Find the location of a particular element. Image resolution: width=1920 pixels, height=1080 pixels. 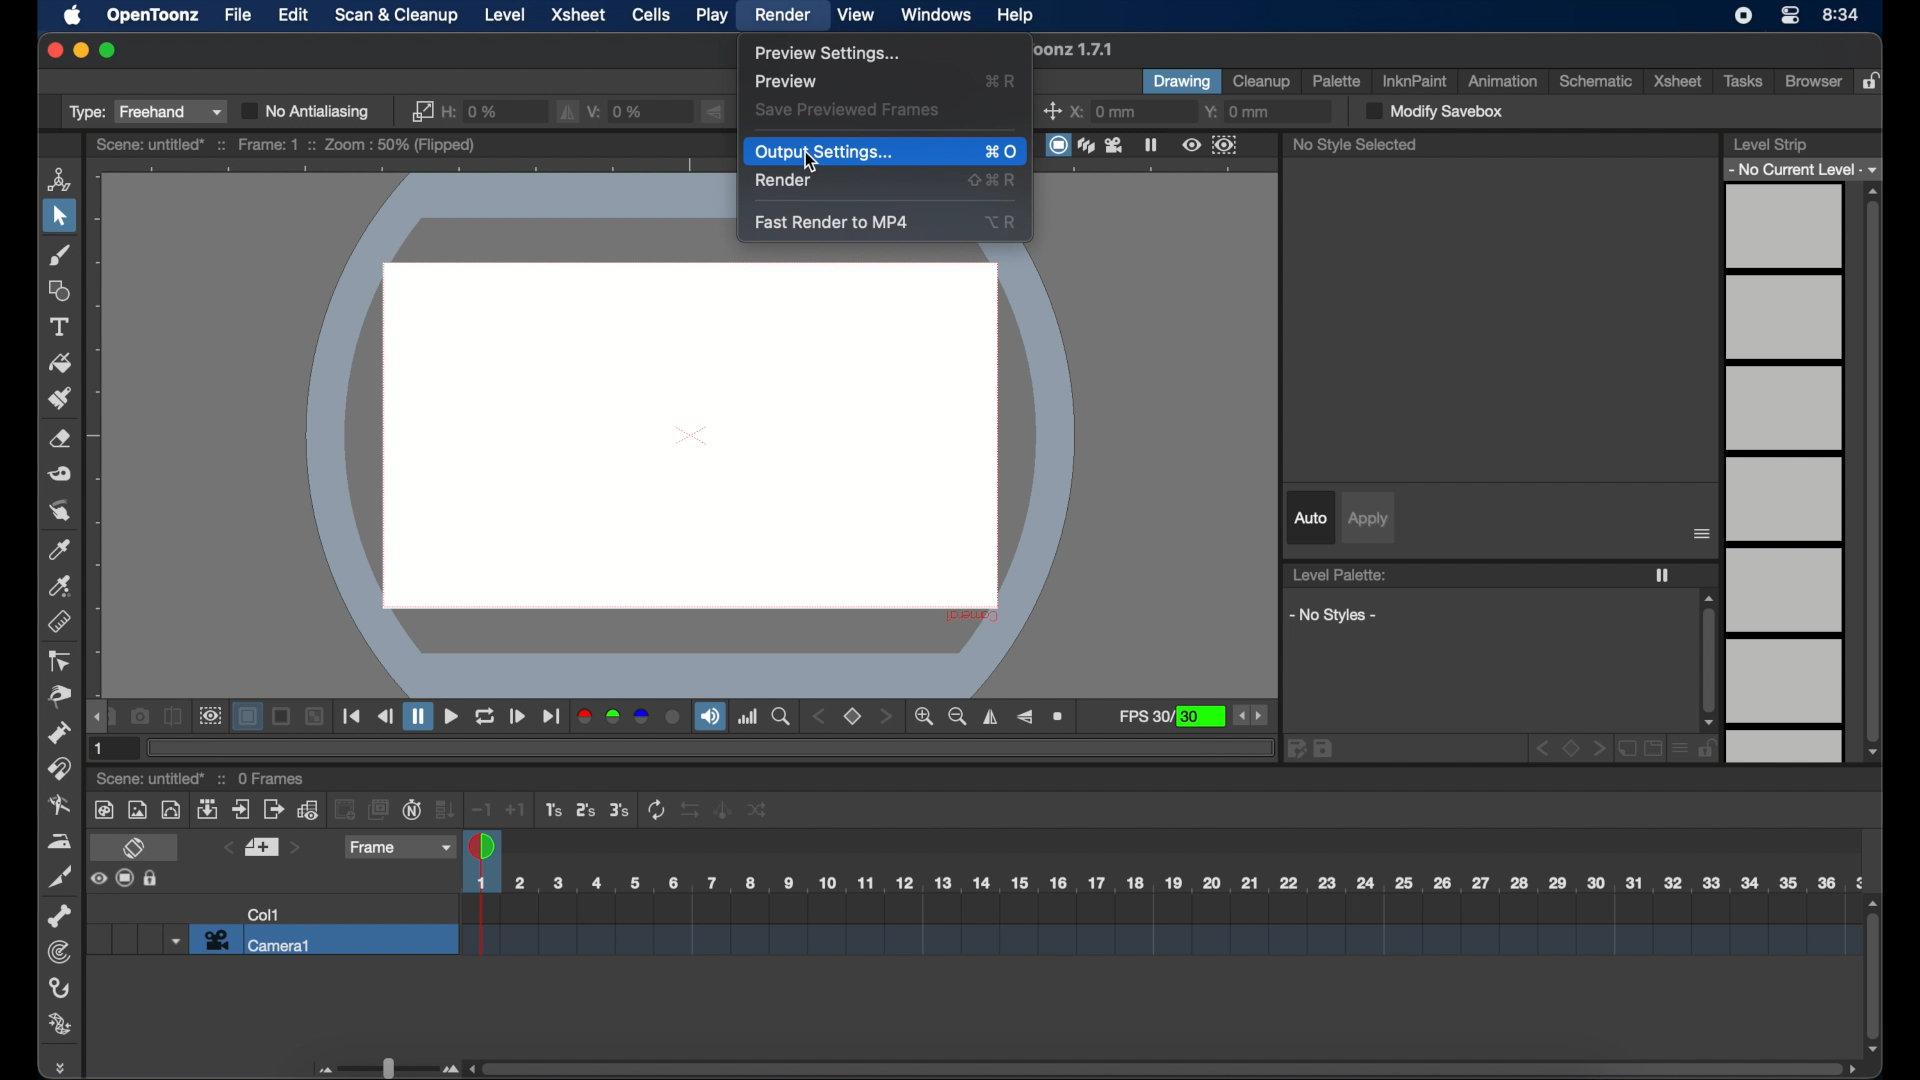

output settings is located at coordinates (826, 151).